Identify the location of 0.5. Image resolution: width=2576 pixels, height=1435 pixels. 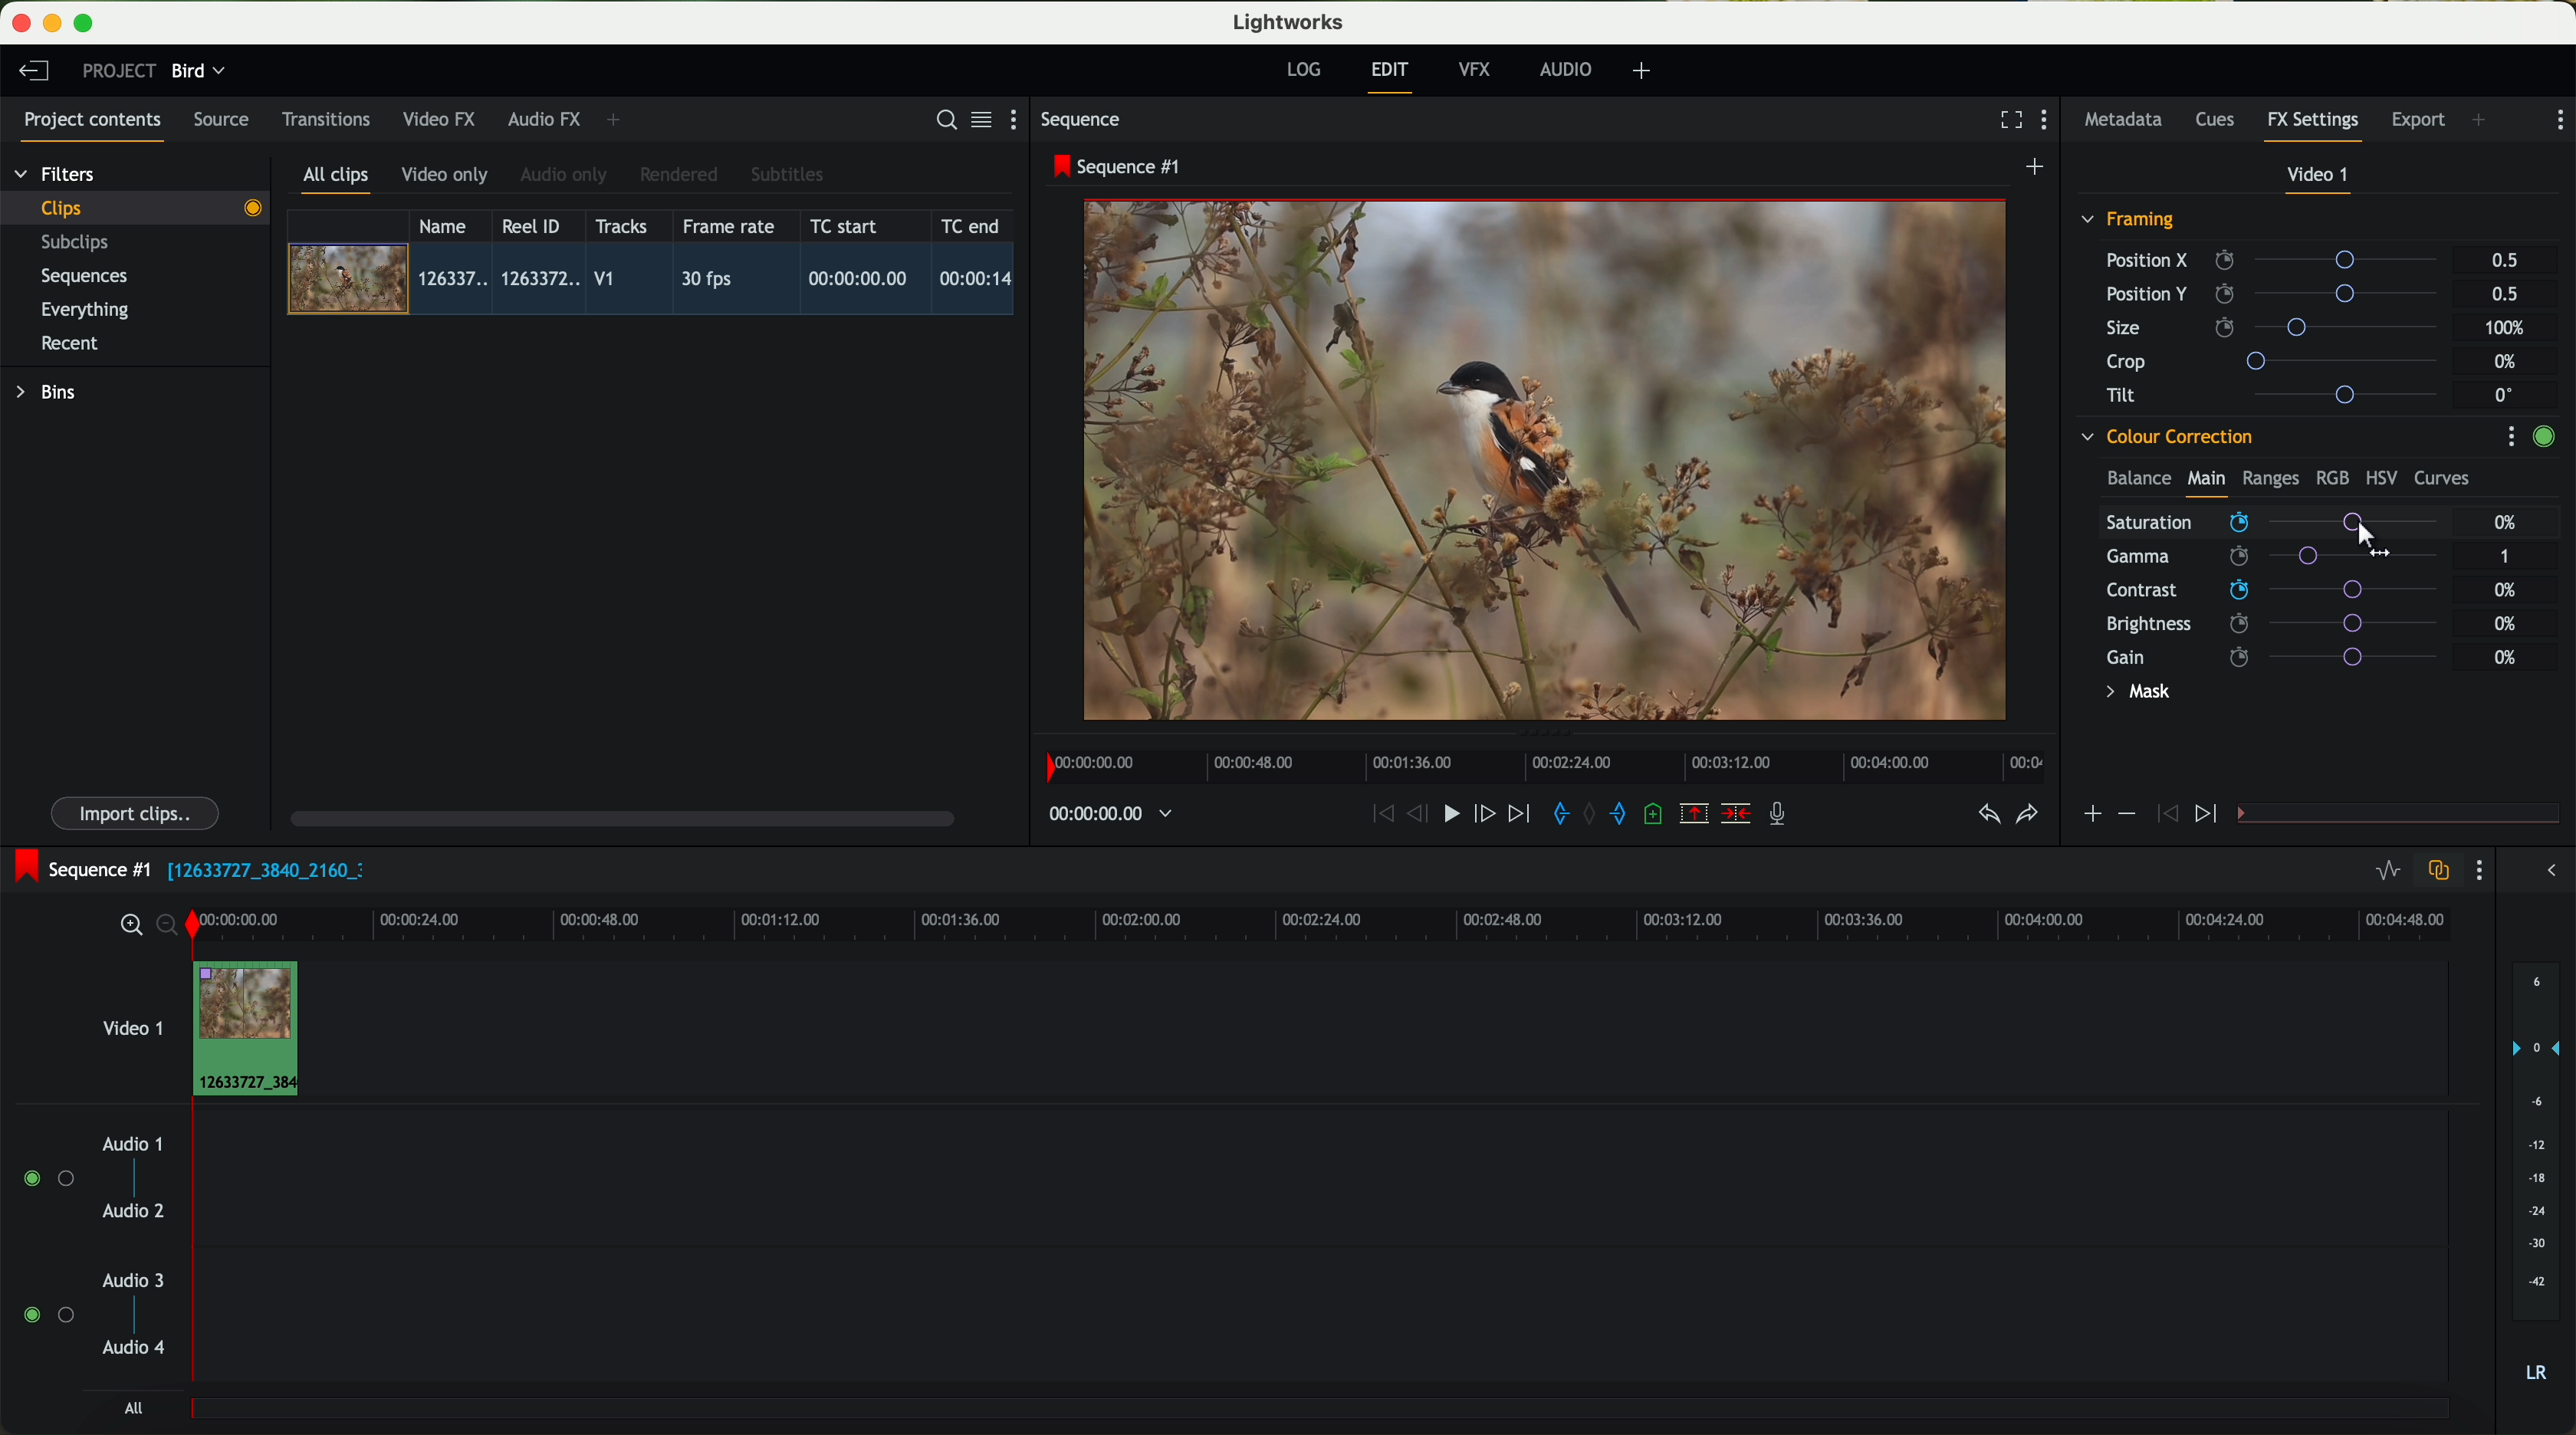
(2503, 293).